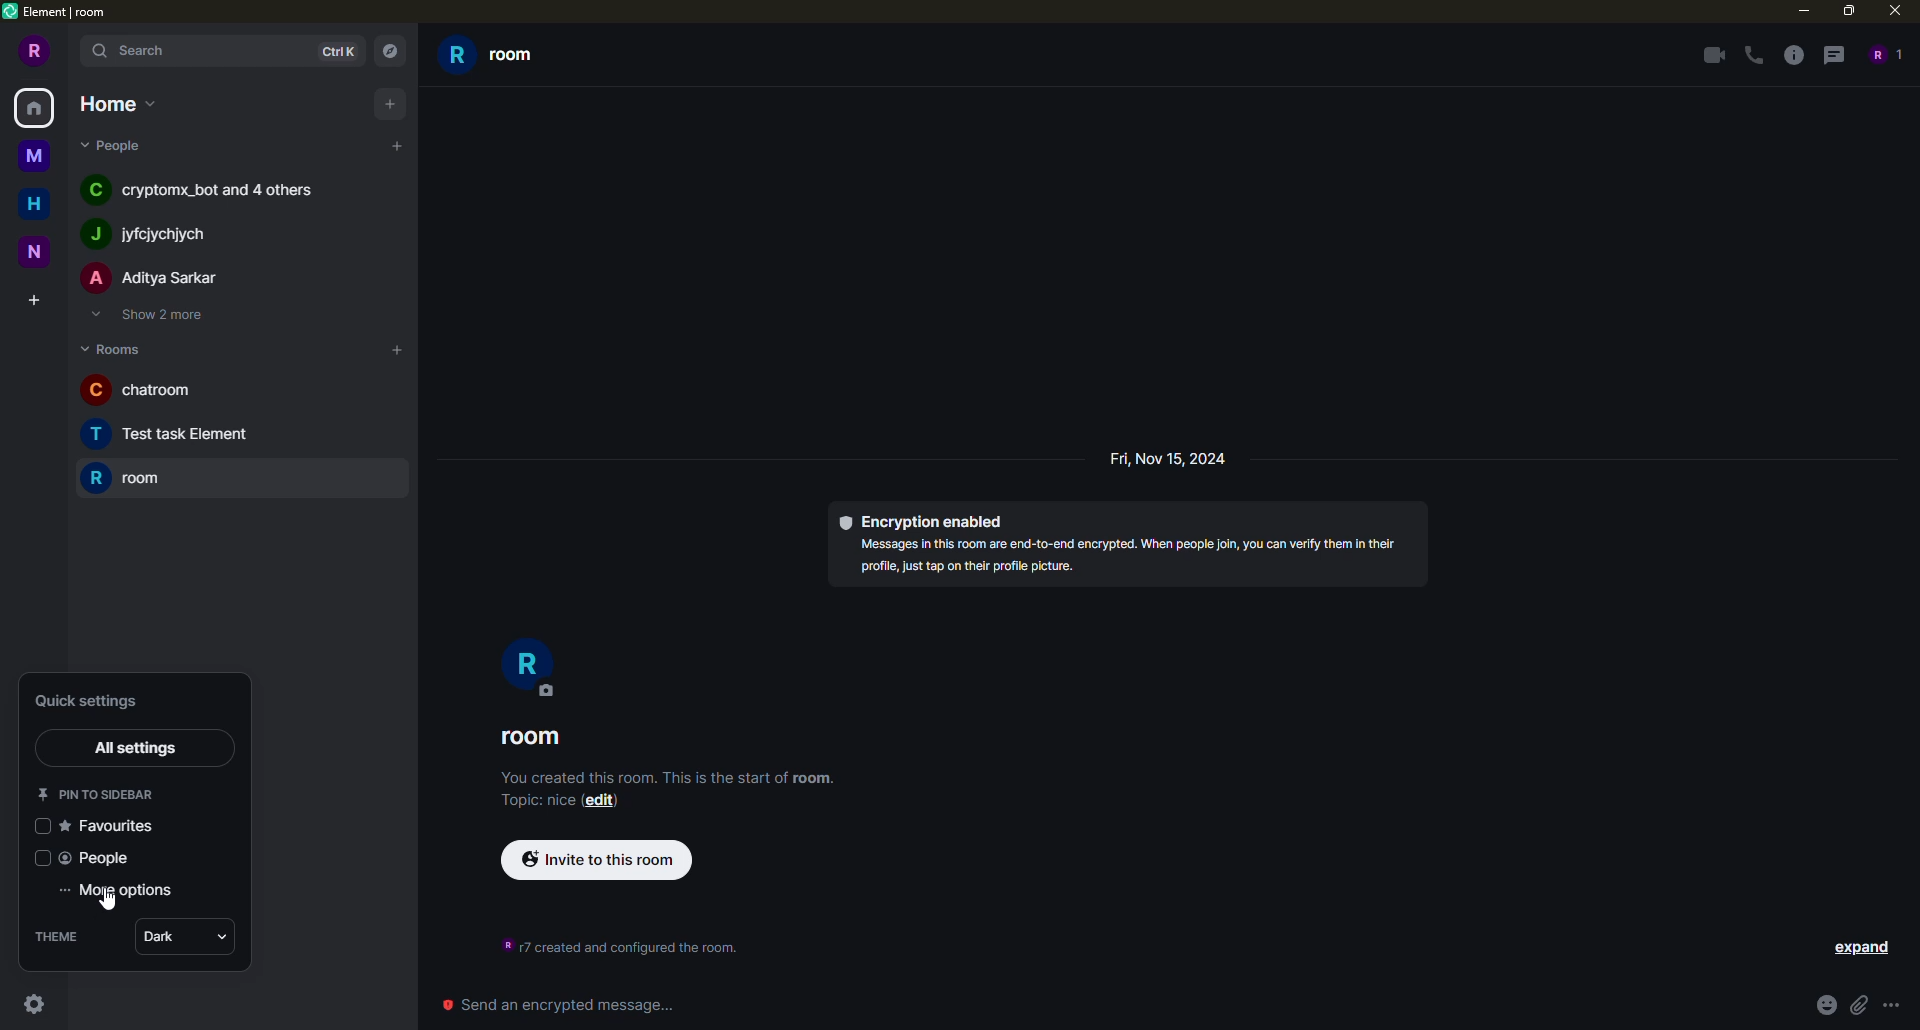  What do you see at coordinates (1848, 12) in the screenshot?
I see `maximize` at bounding box center [1848, 12].